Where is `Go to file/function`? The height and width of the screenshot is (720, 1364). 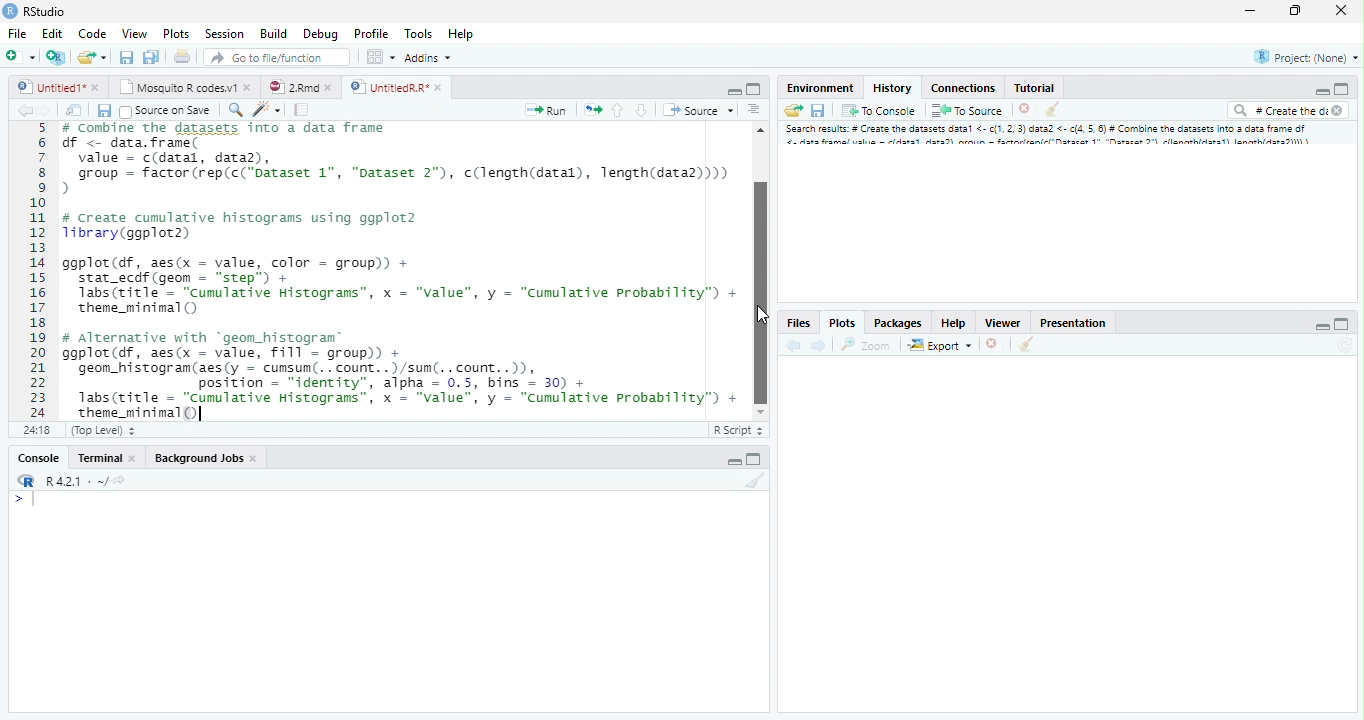 Go to file/function is located at coordinates (275, 58).